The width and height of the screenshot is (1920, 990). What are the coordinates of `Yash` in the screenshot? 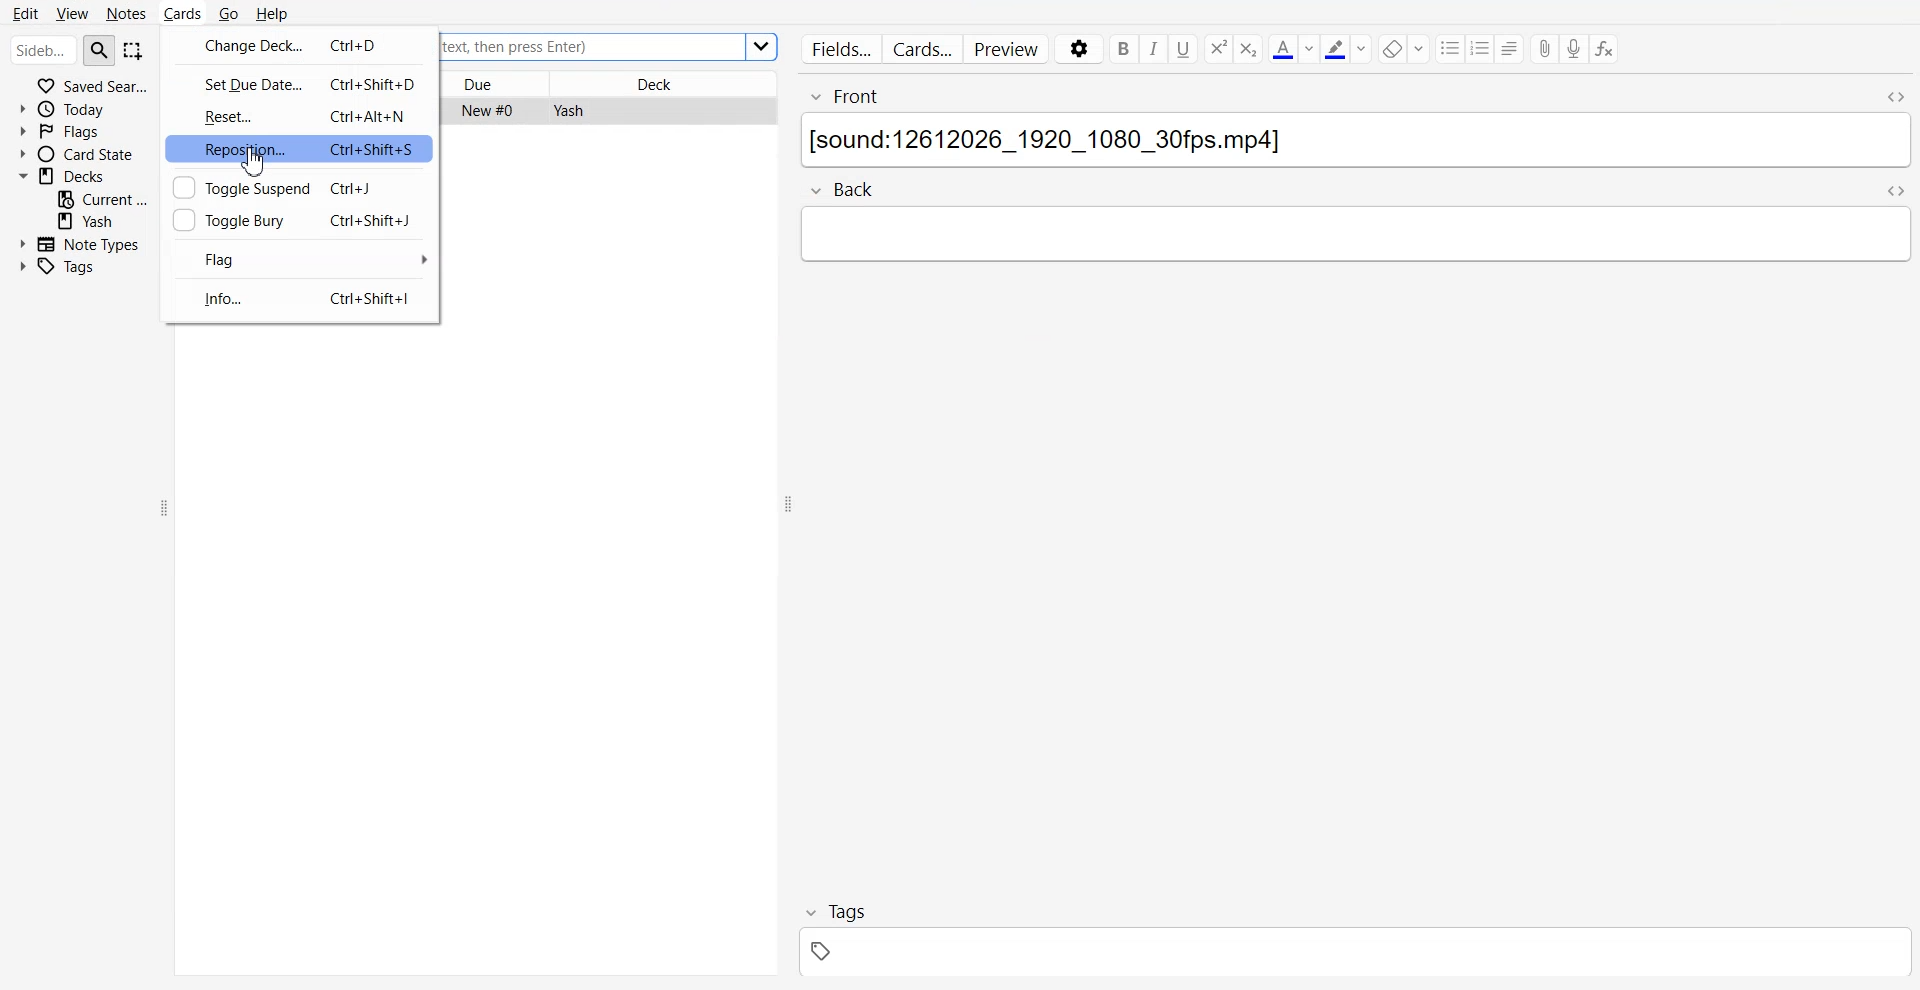 It's located at (104, 221).